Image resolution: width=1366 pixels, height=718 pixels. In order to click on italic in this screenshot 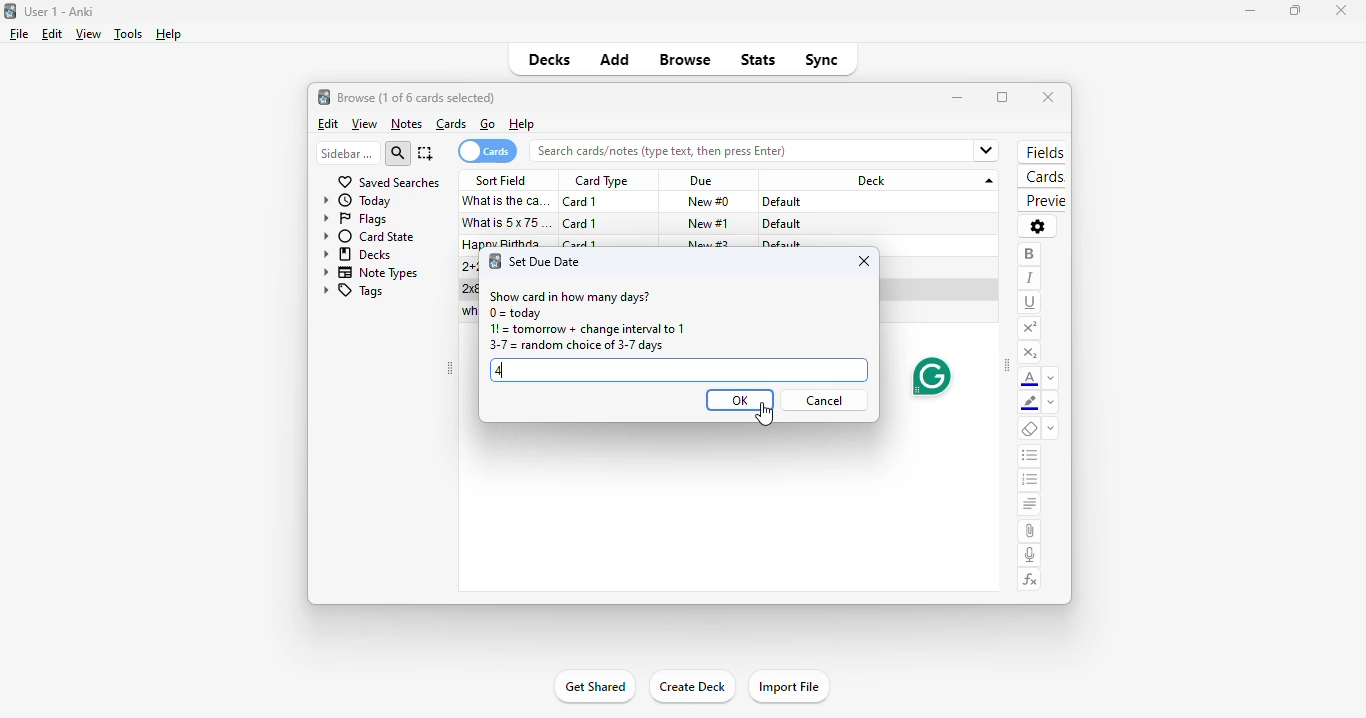, I will do `click(1029, 278)`.